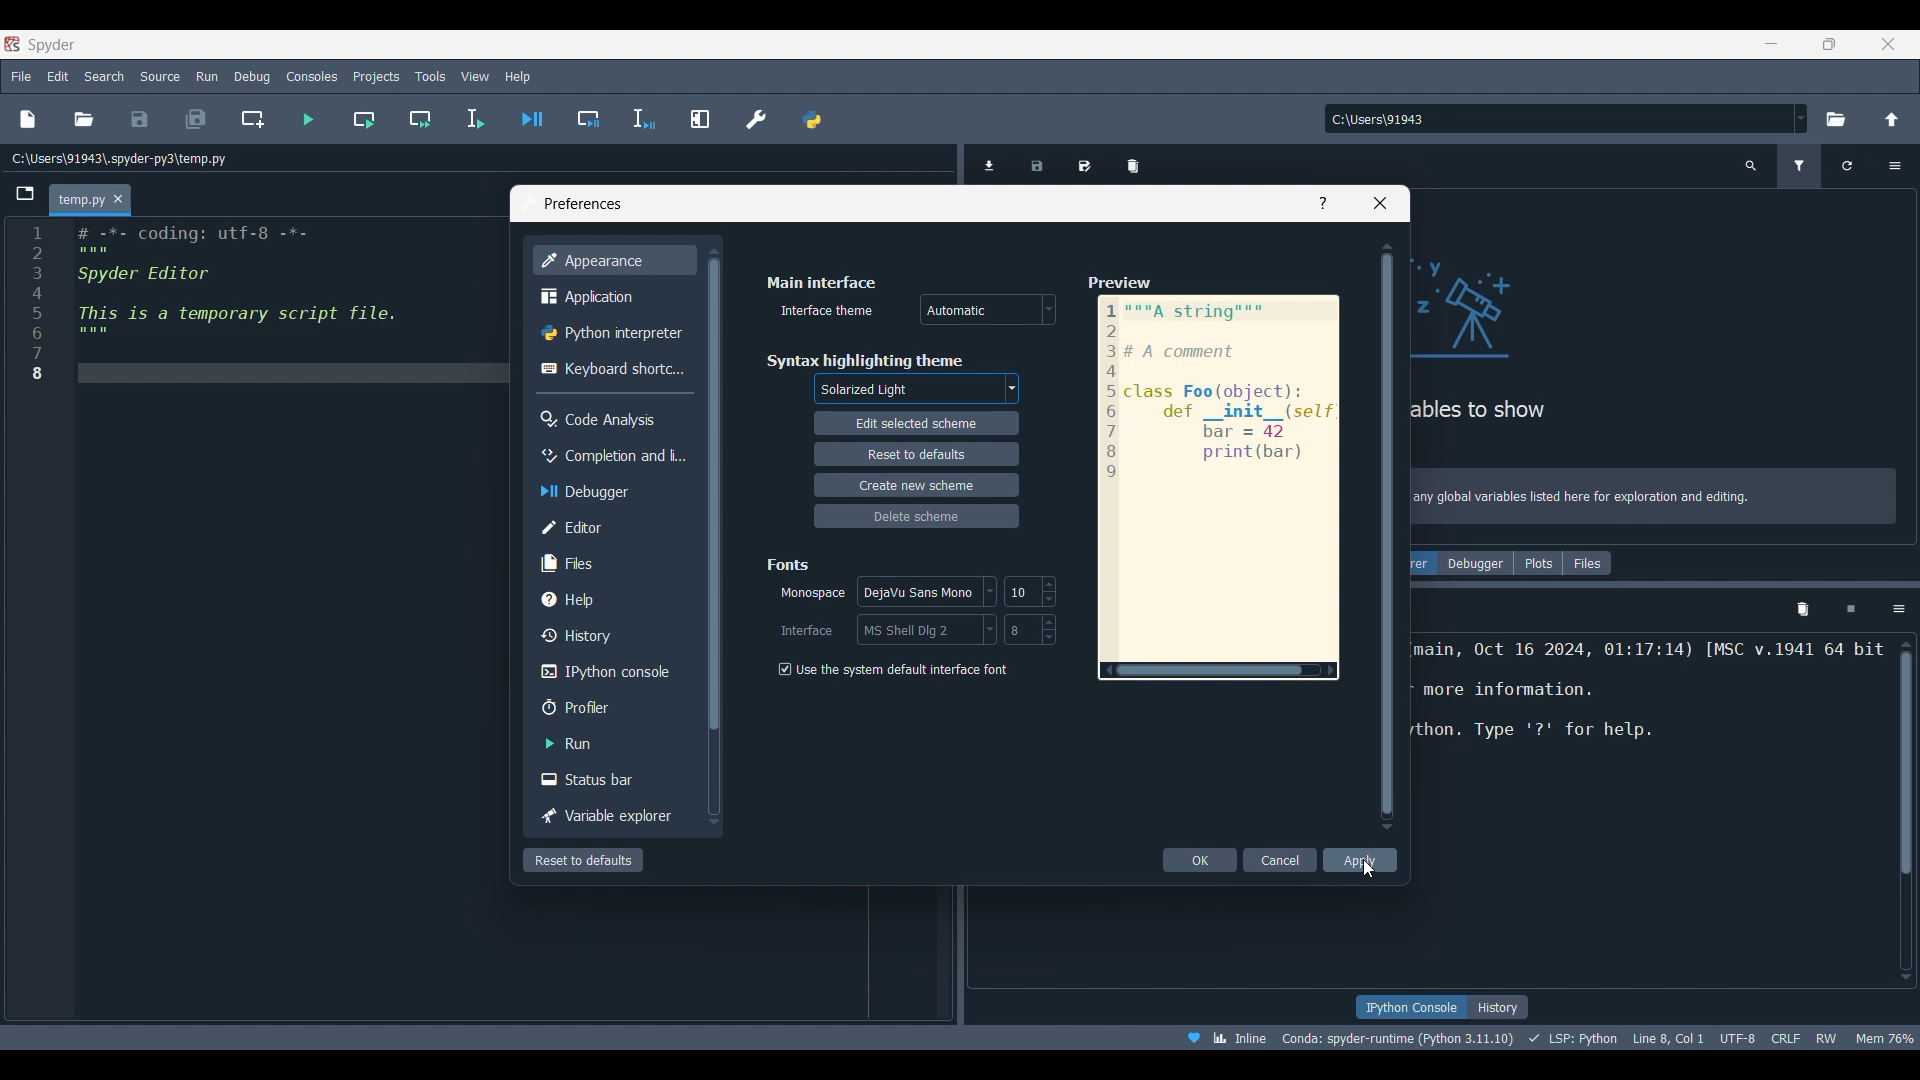 The width and height of the screenshot is (1920, 1080). Describe the element at coordinates (1829, 44) in the screenshot. I see `Show in a smaller tab` at that location.